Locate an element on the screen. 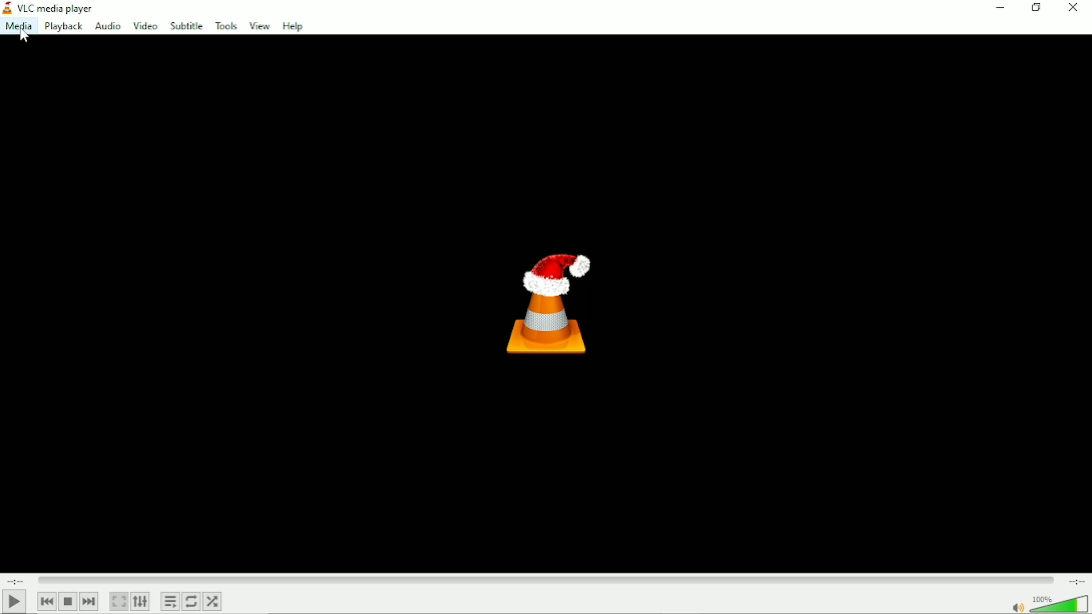 The image size is (1092, 614). Stop playback is located at coordinates (68, 601).